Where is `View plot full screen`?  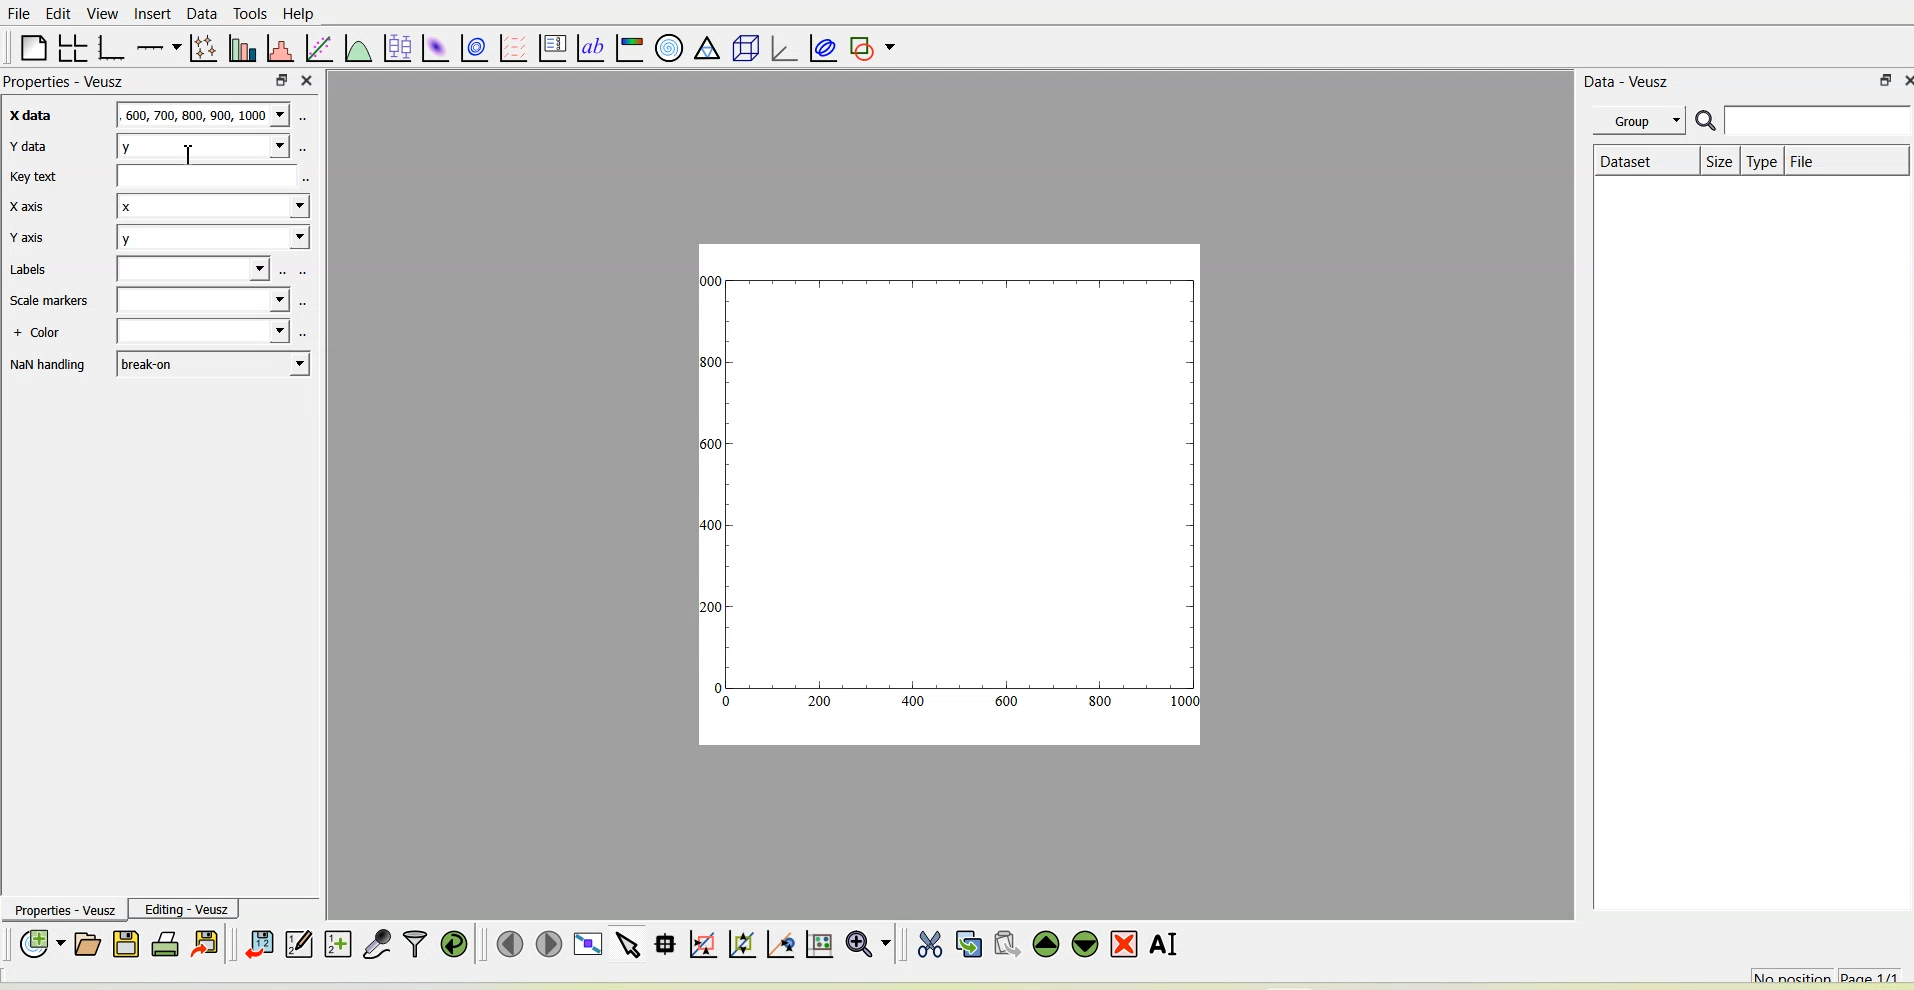
View plot full screen is located at coordinates (588, 944).